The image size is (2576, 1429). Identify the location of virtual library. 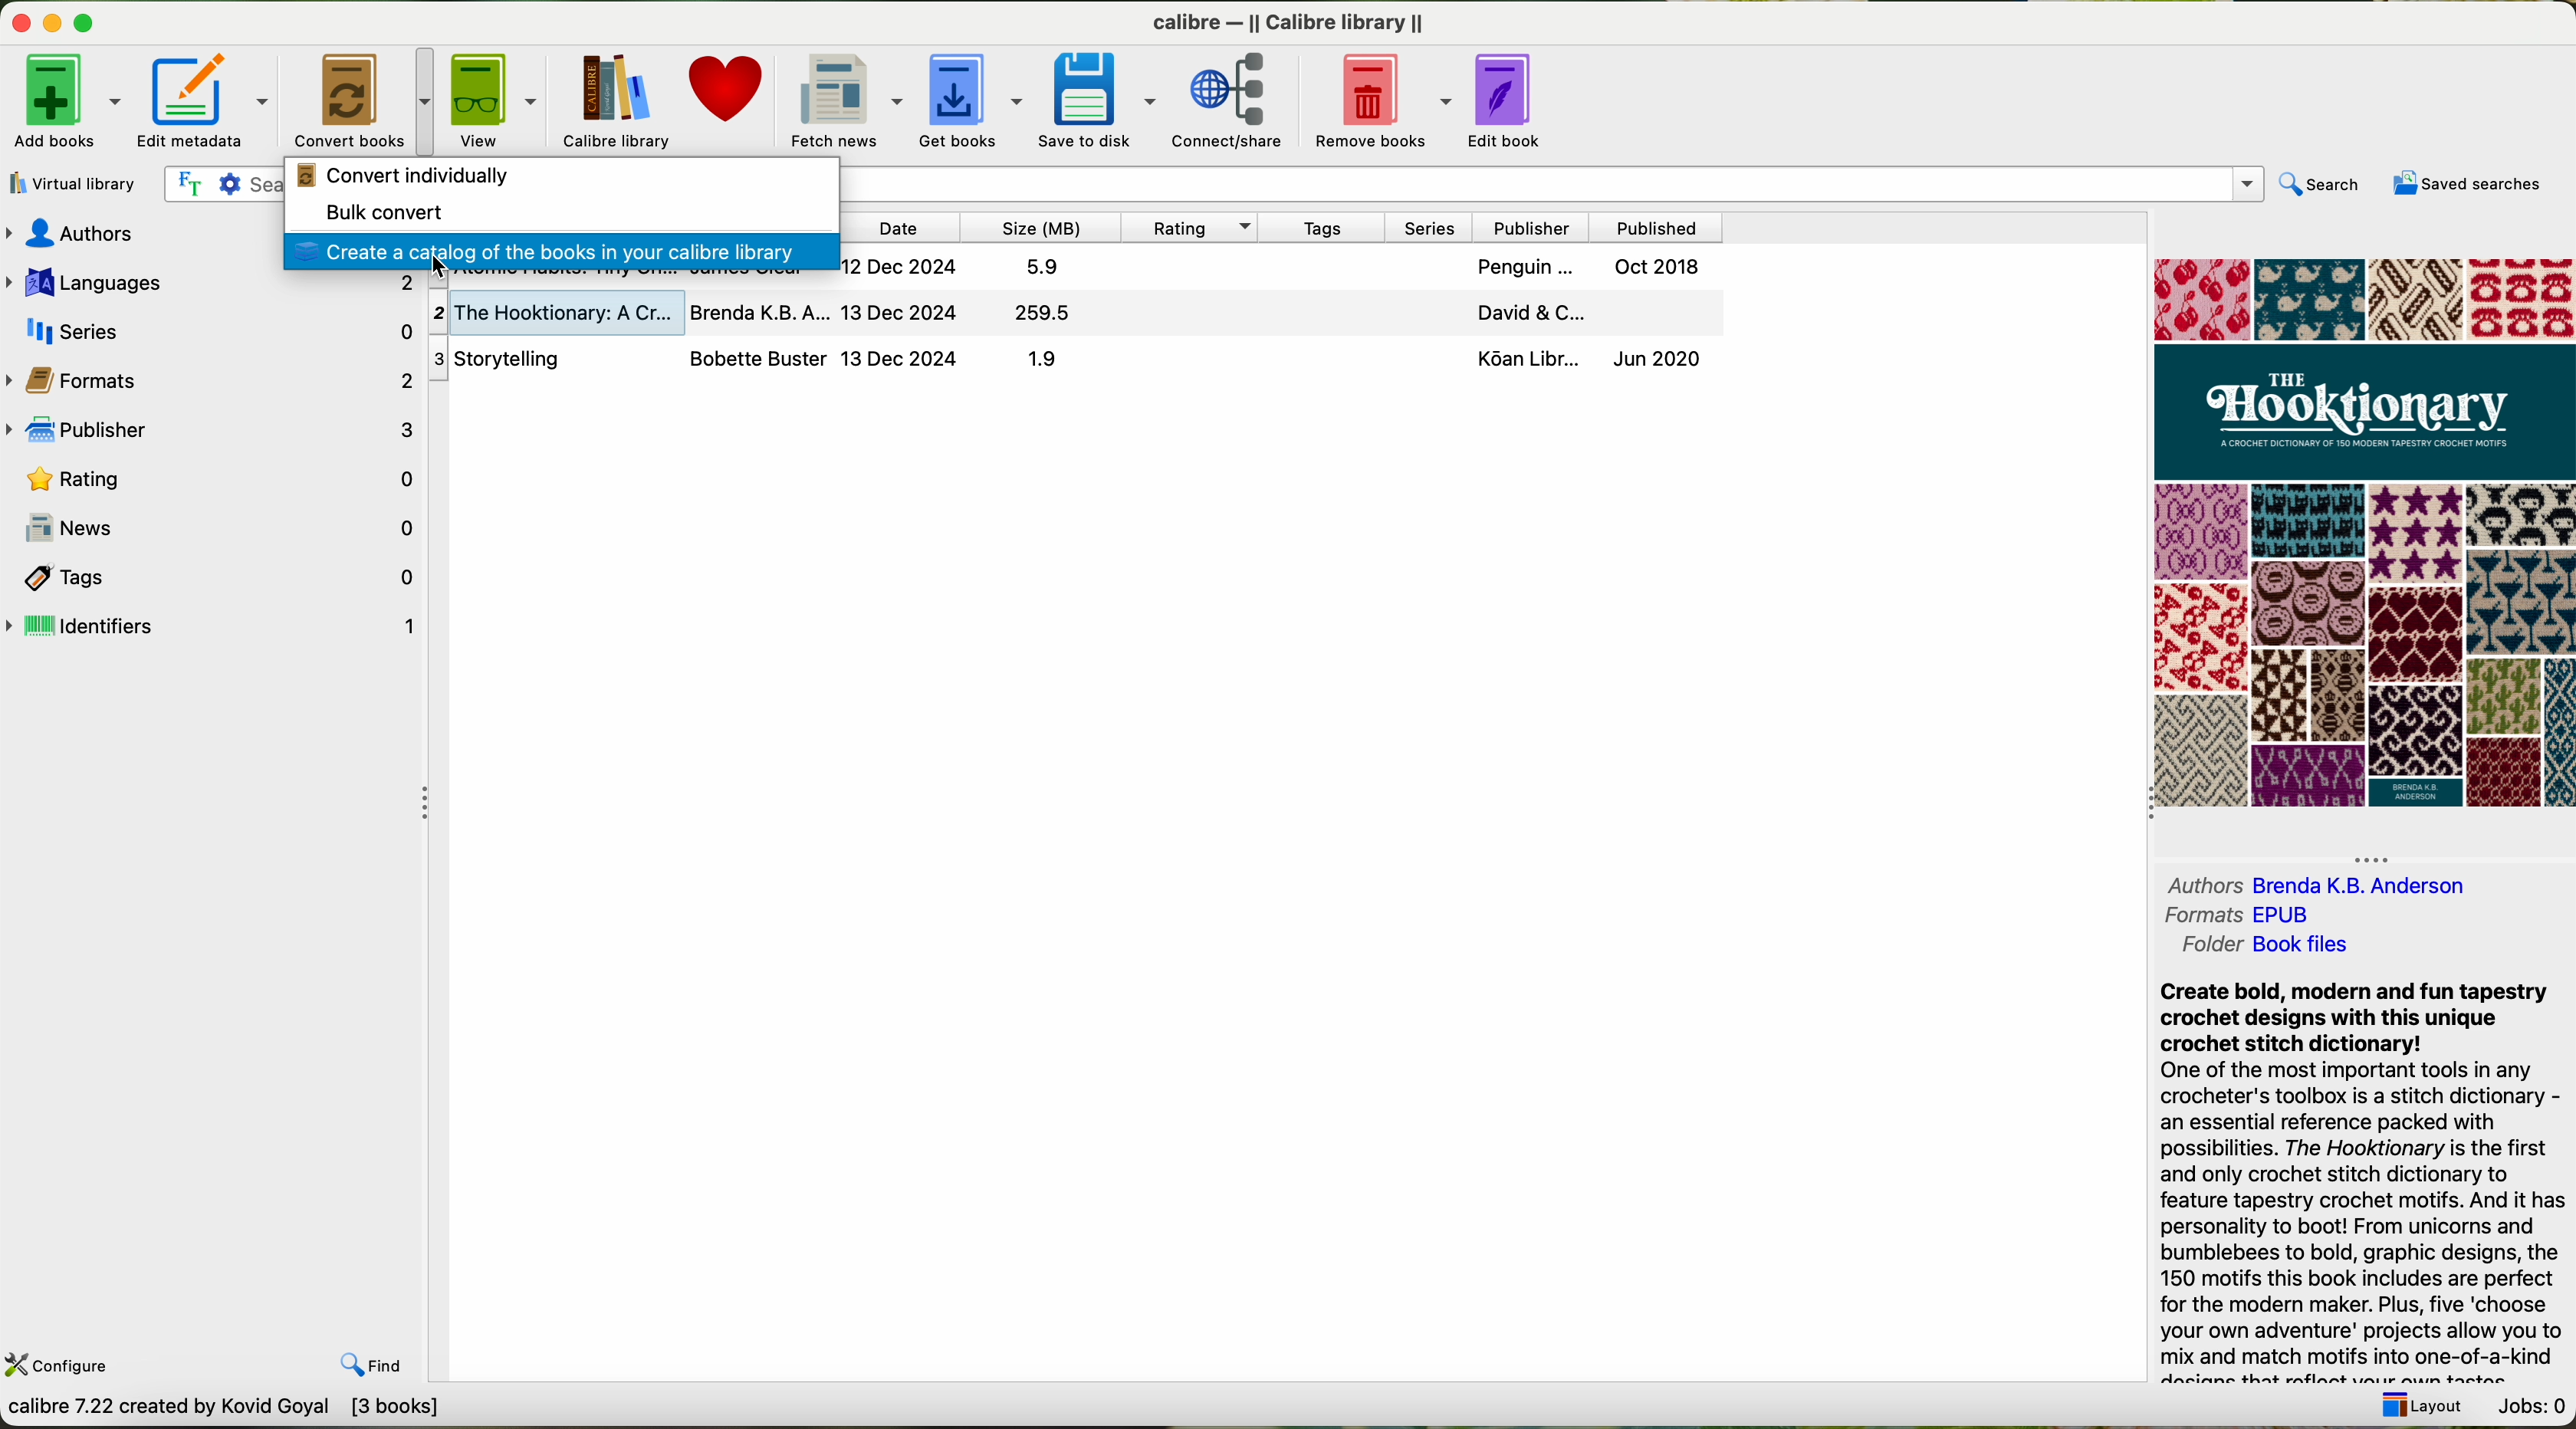
(77, 184).